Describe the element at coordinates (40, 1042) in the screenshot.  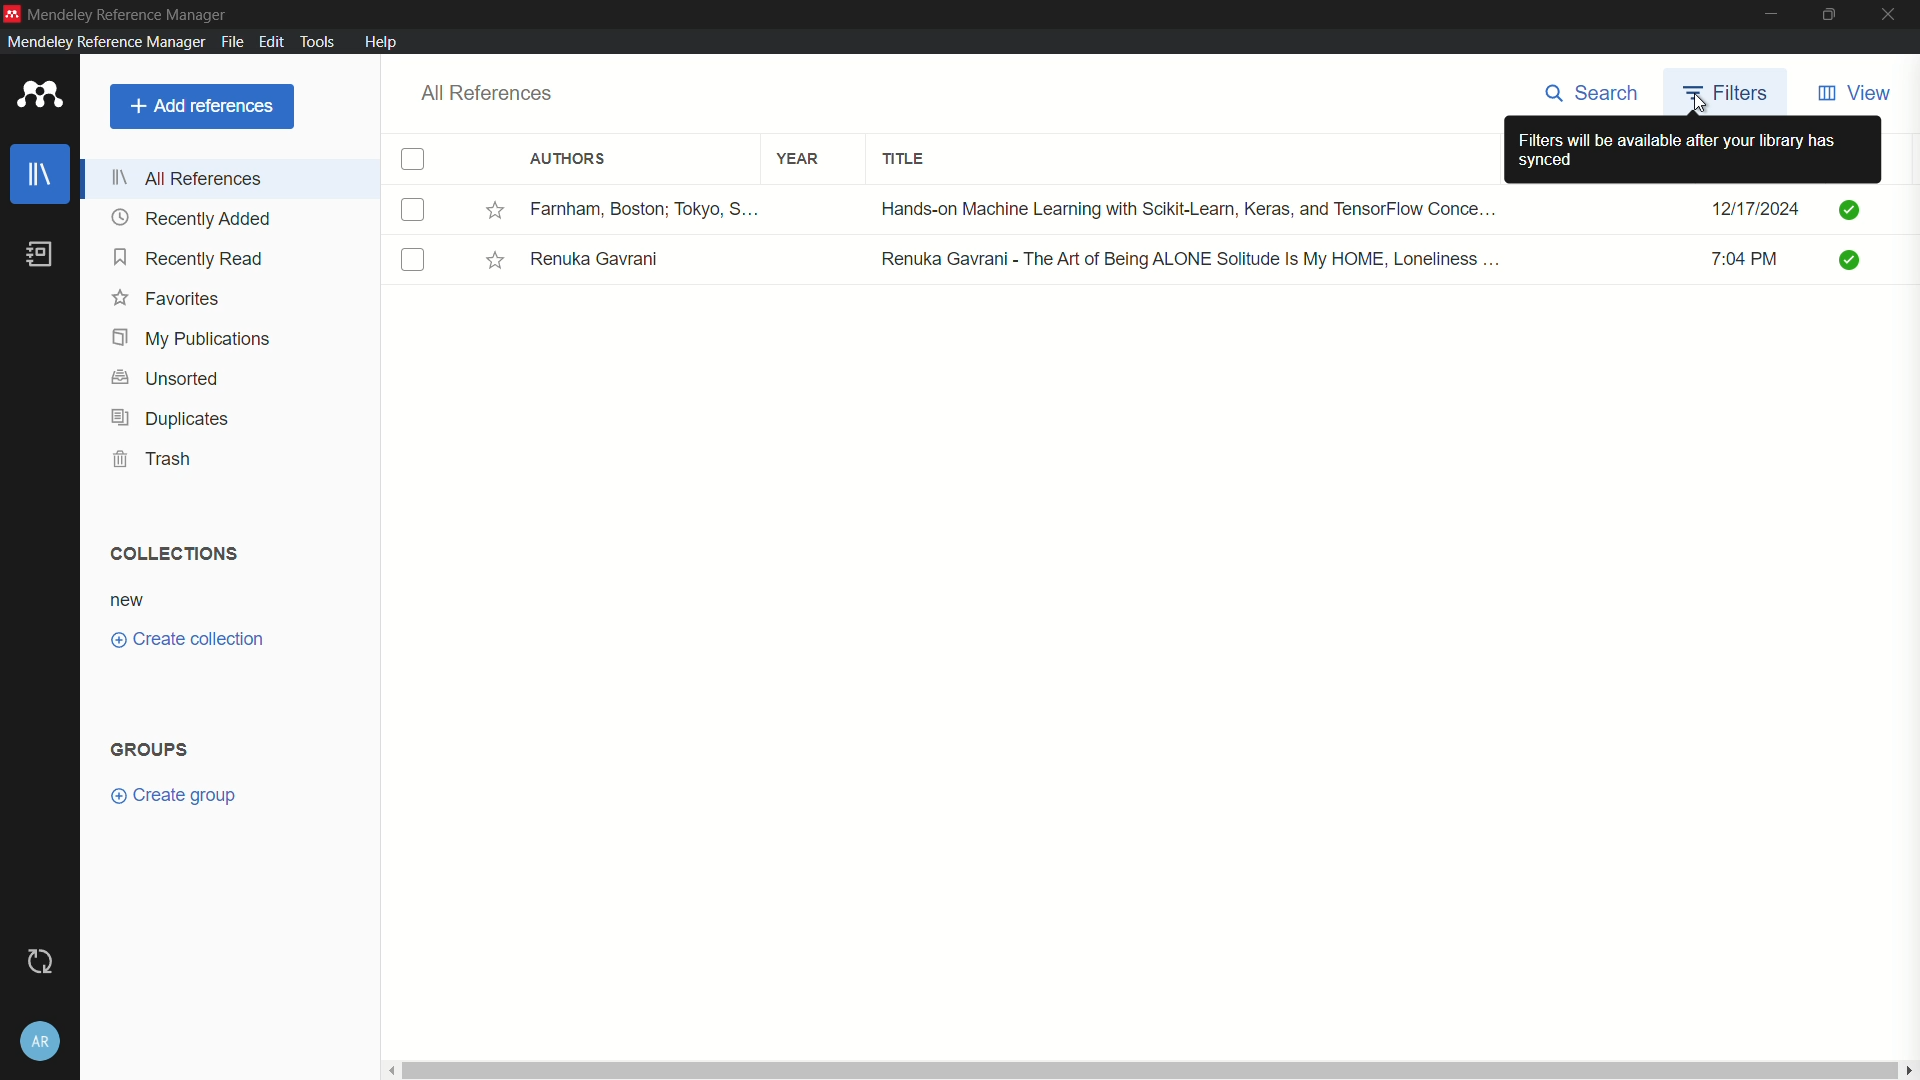
I see `account and help` at that location.